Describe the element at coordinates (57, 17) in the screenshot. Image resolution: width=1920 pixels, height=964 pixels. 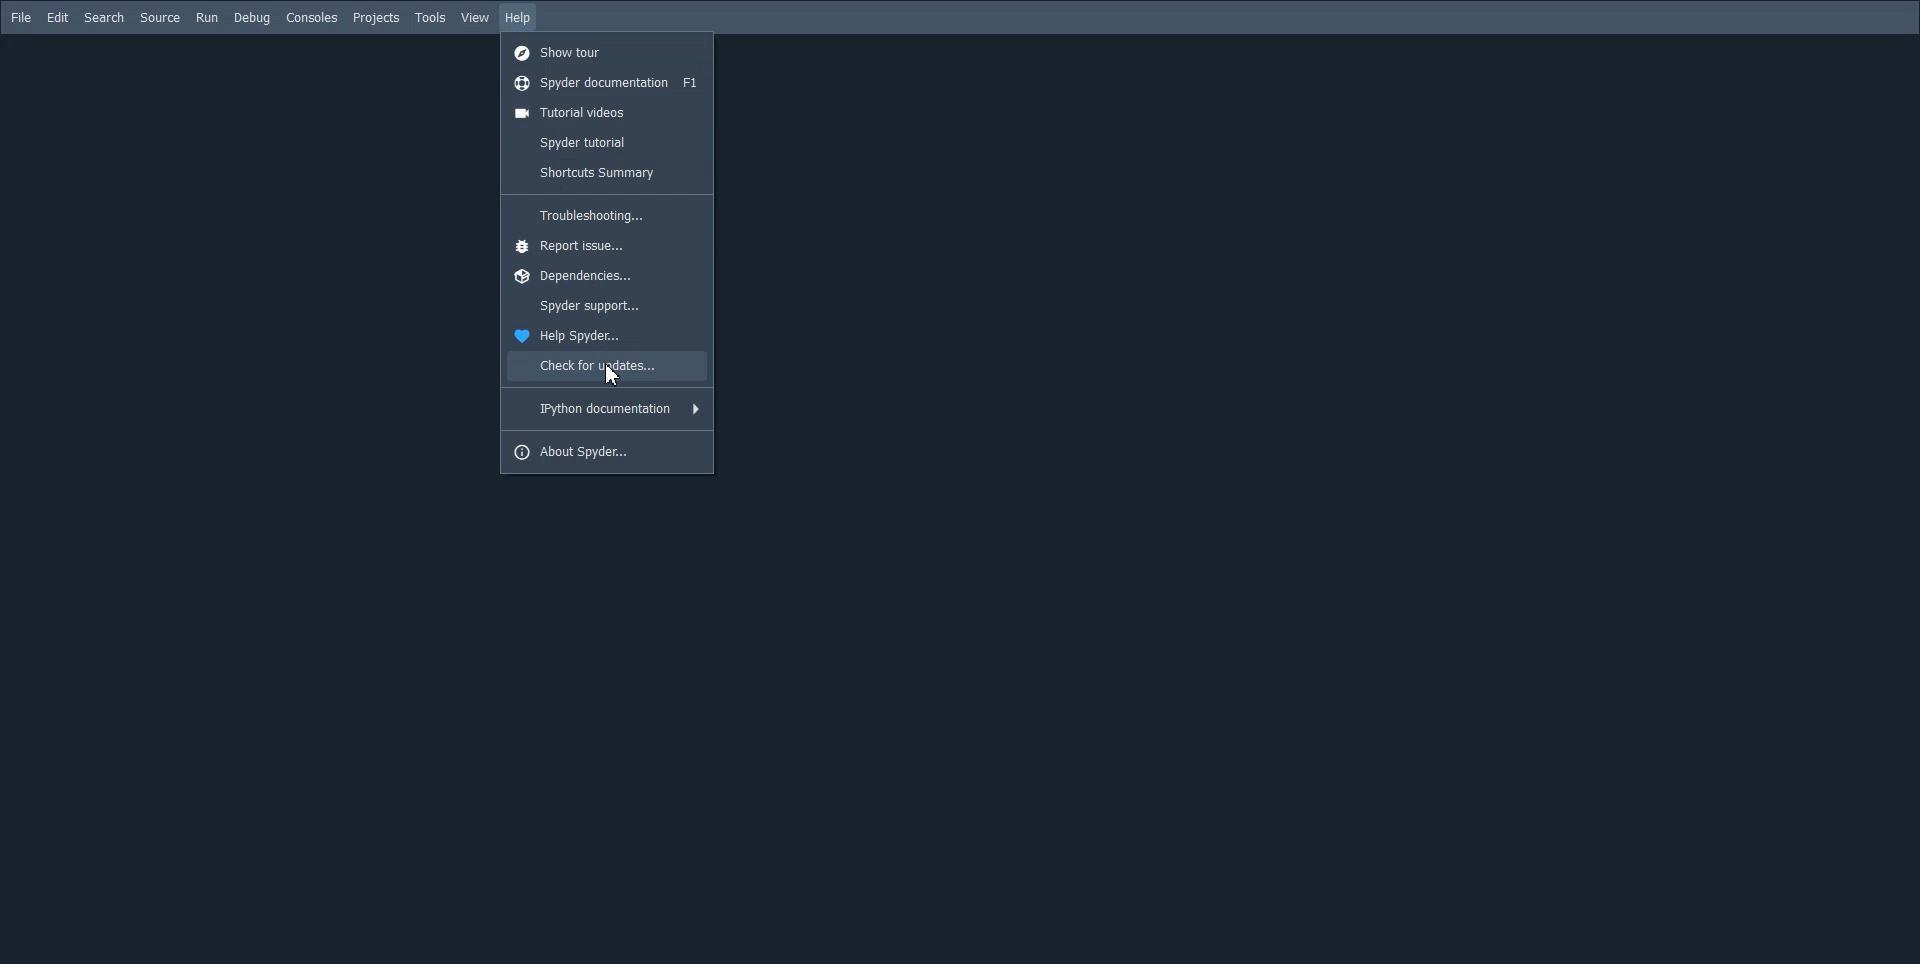
I see `Edit` at that location.